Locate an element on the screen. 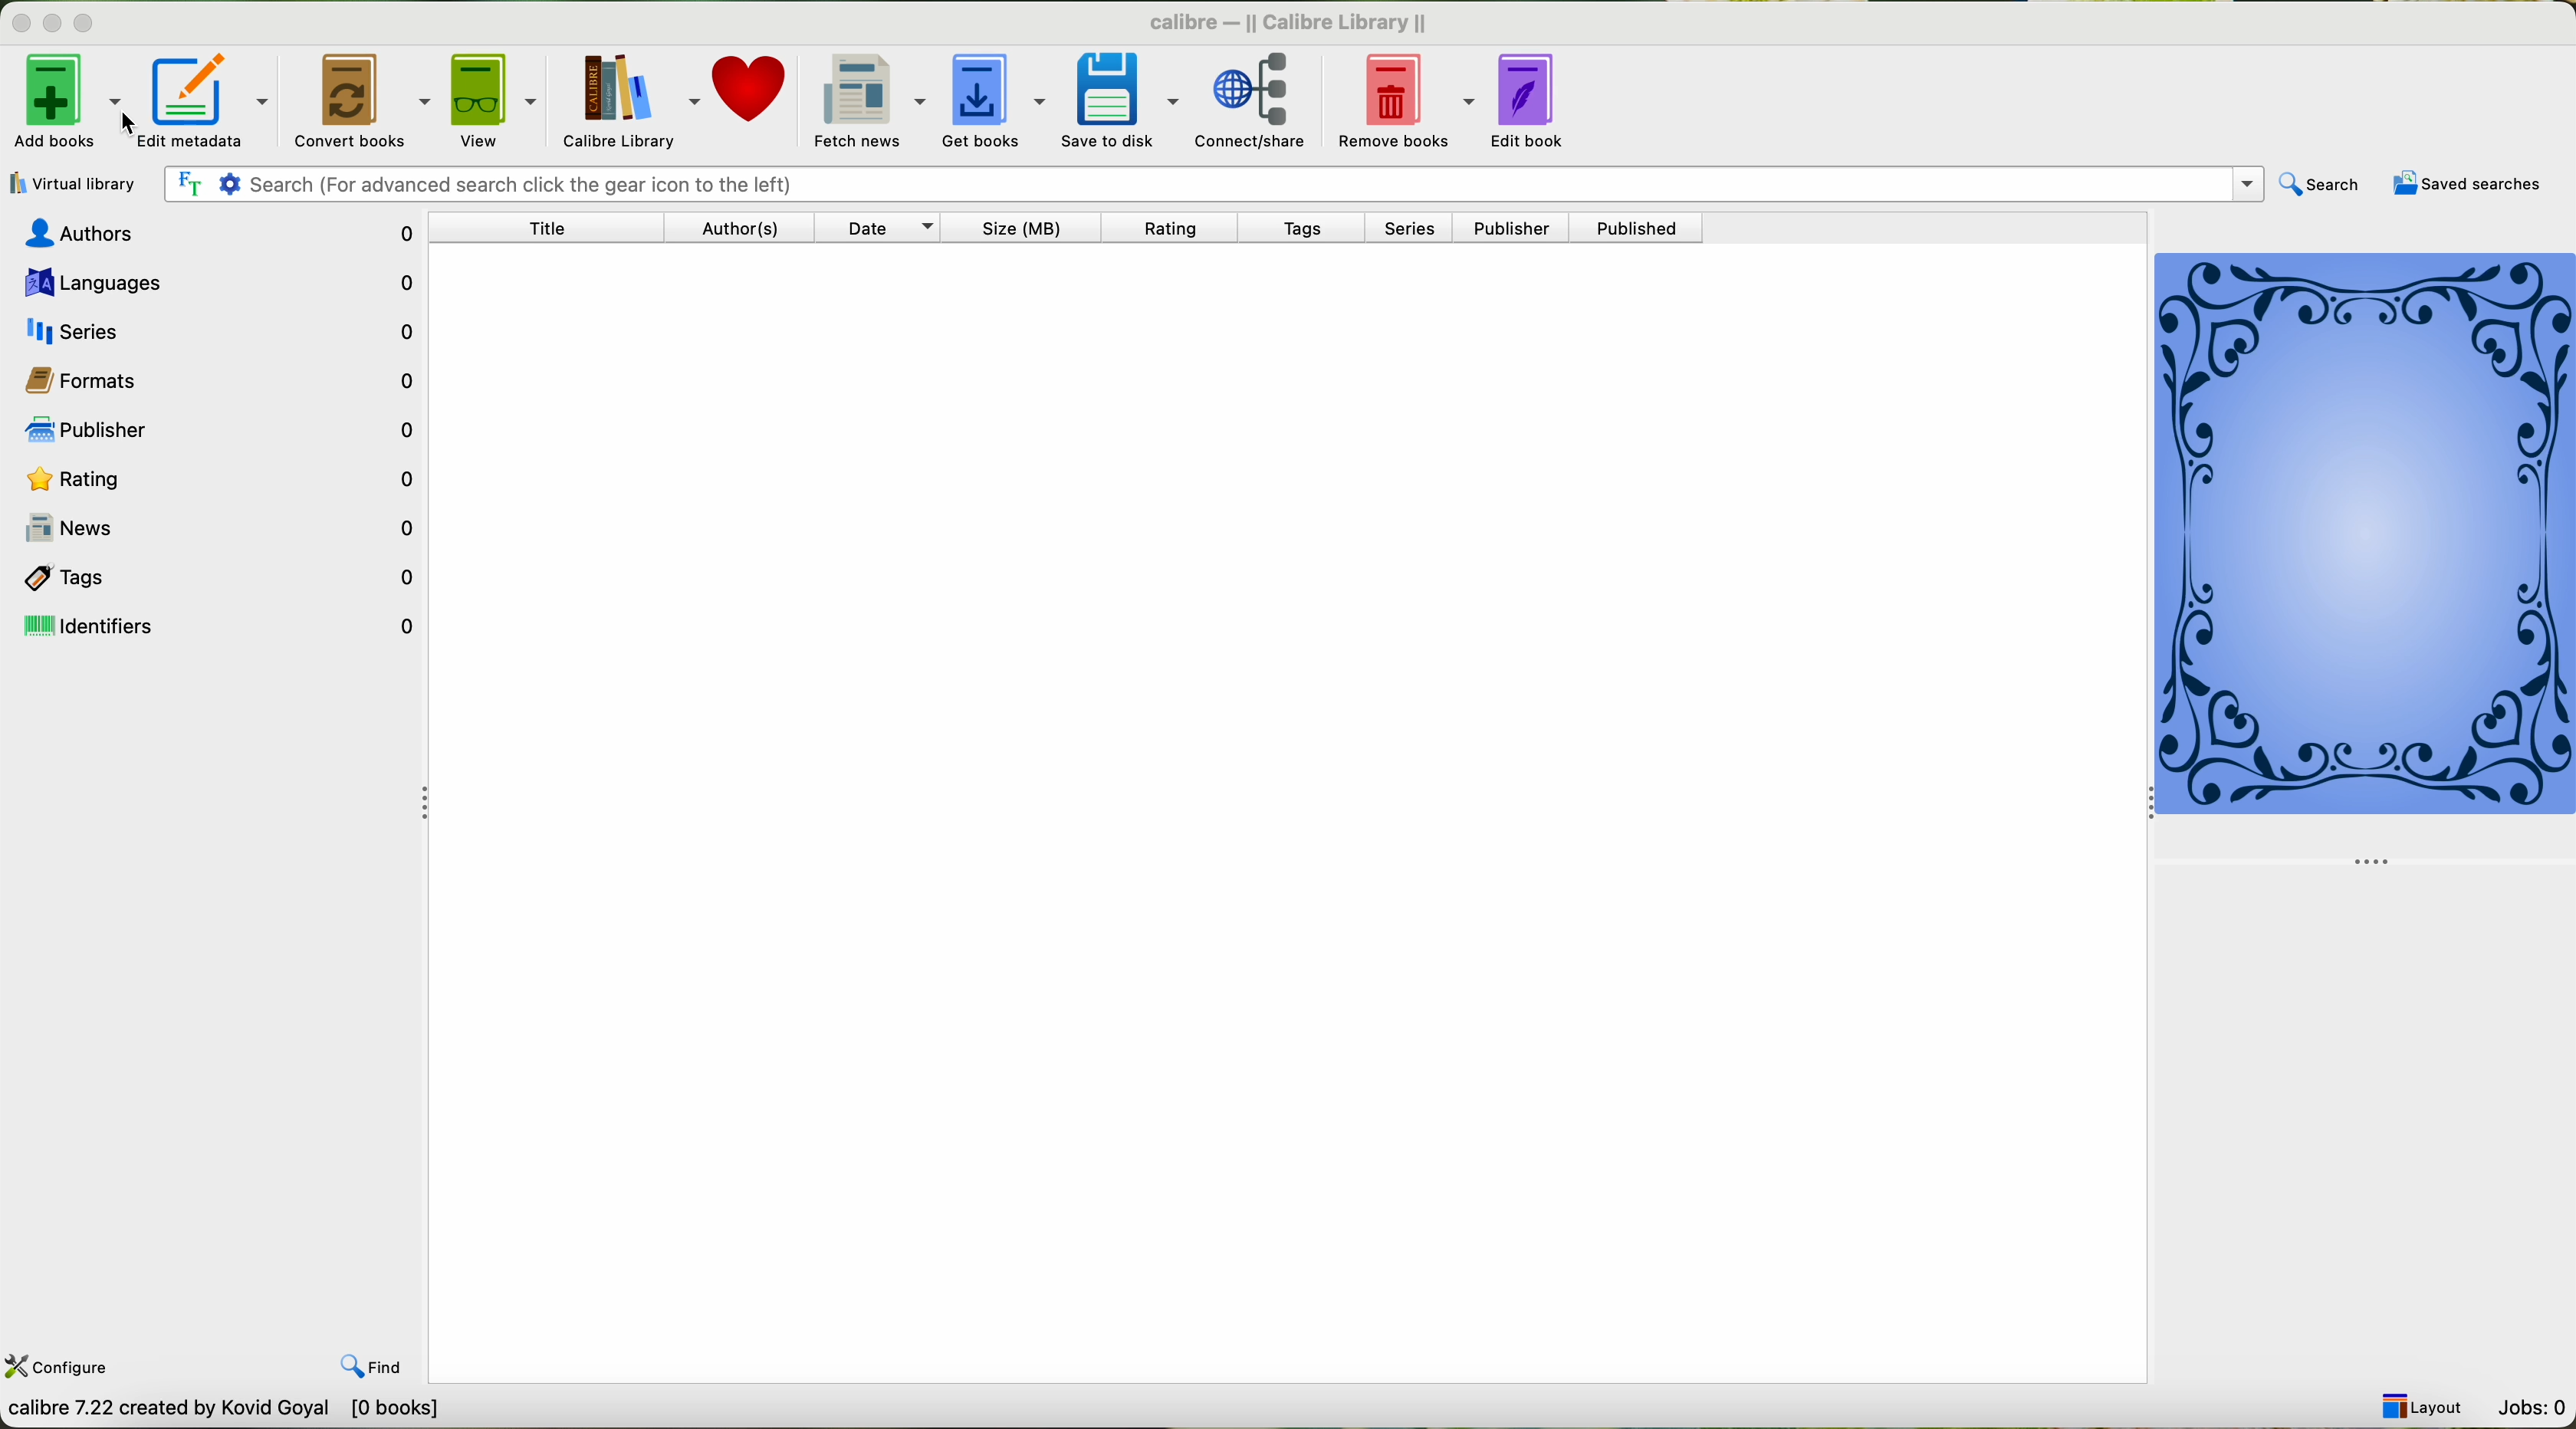 Image resolution: width=2576 pixels, height=1429 pixels. edit book is located at coordinates (1533, 104).